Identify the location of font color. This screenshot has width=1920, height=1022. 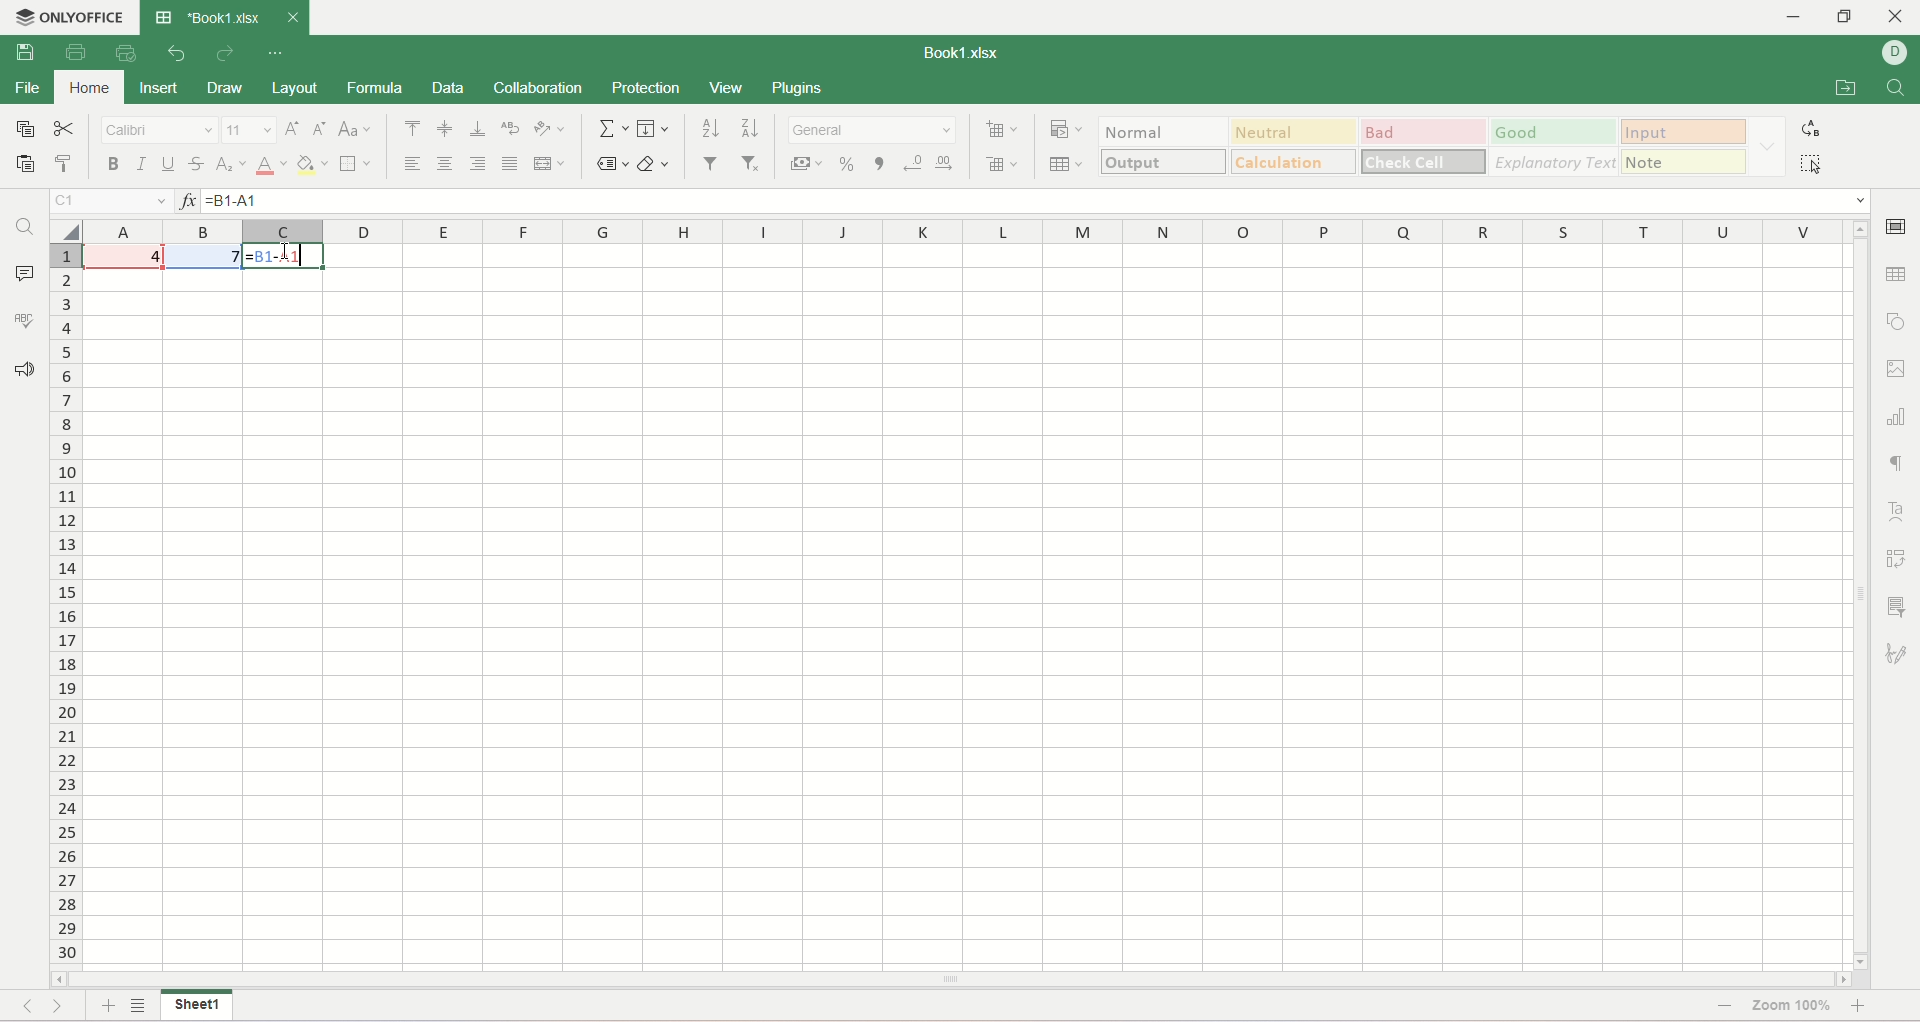
(271, 164).